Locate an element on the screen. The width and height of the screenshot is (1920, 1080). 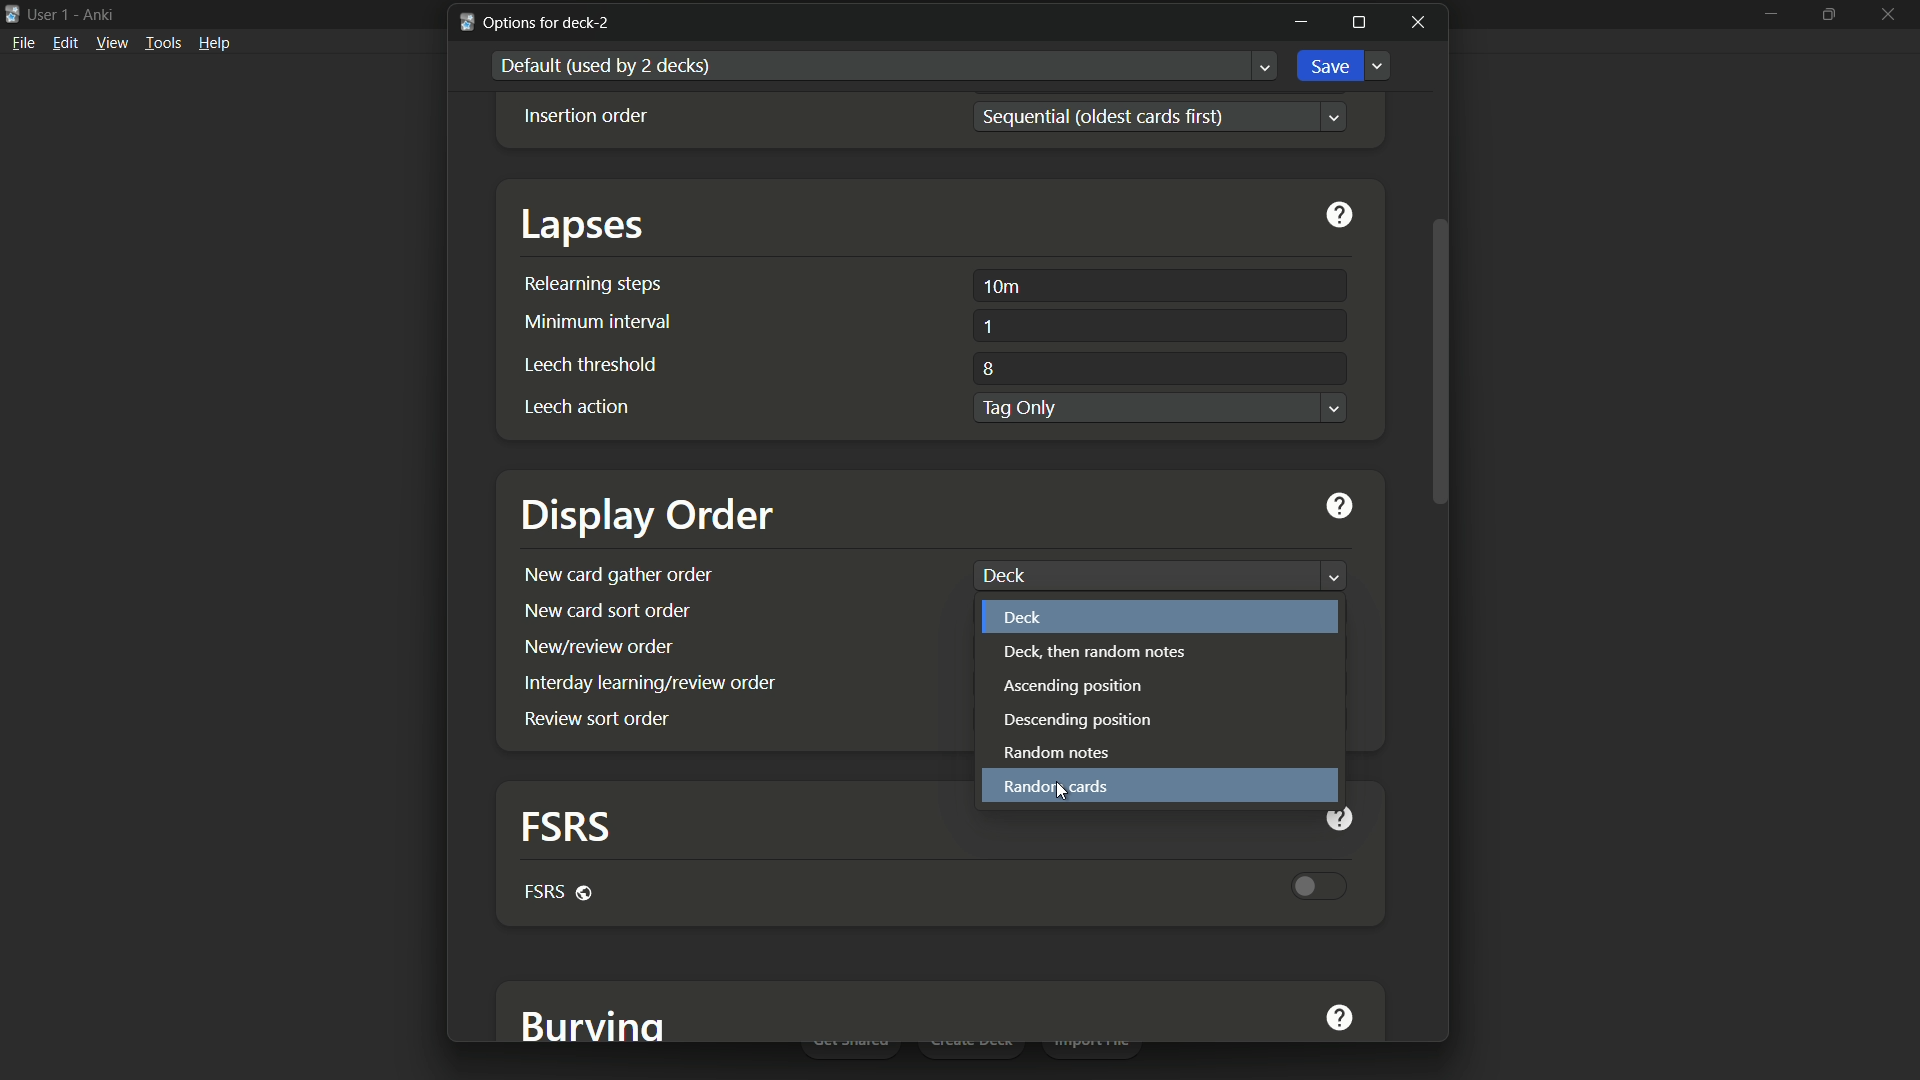
Dropdown is located at coordinates (1335, 408).